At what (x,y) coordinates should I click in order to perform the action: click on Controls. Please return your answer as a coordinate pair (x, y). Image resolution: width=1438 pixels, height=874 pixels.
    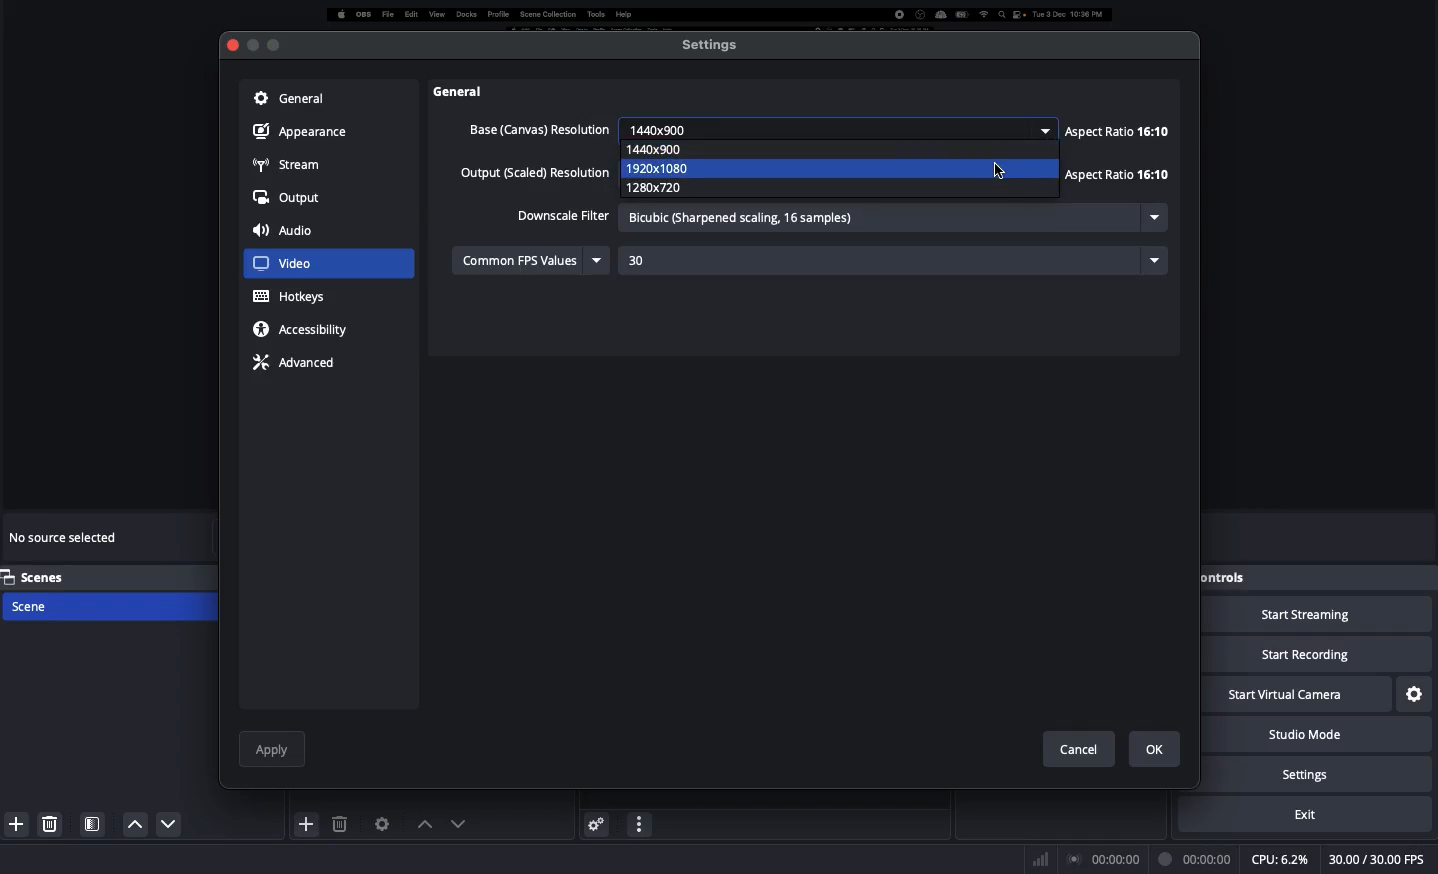
    Looking at the image, I should click on (1227, 577).